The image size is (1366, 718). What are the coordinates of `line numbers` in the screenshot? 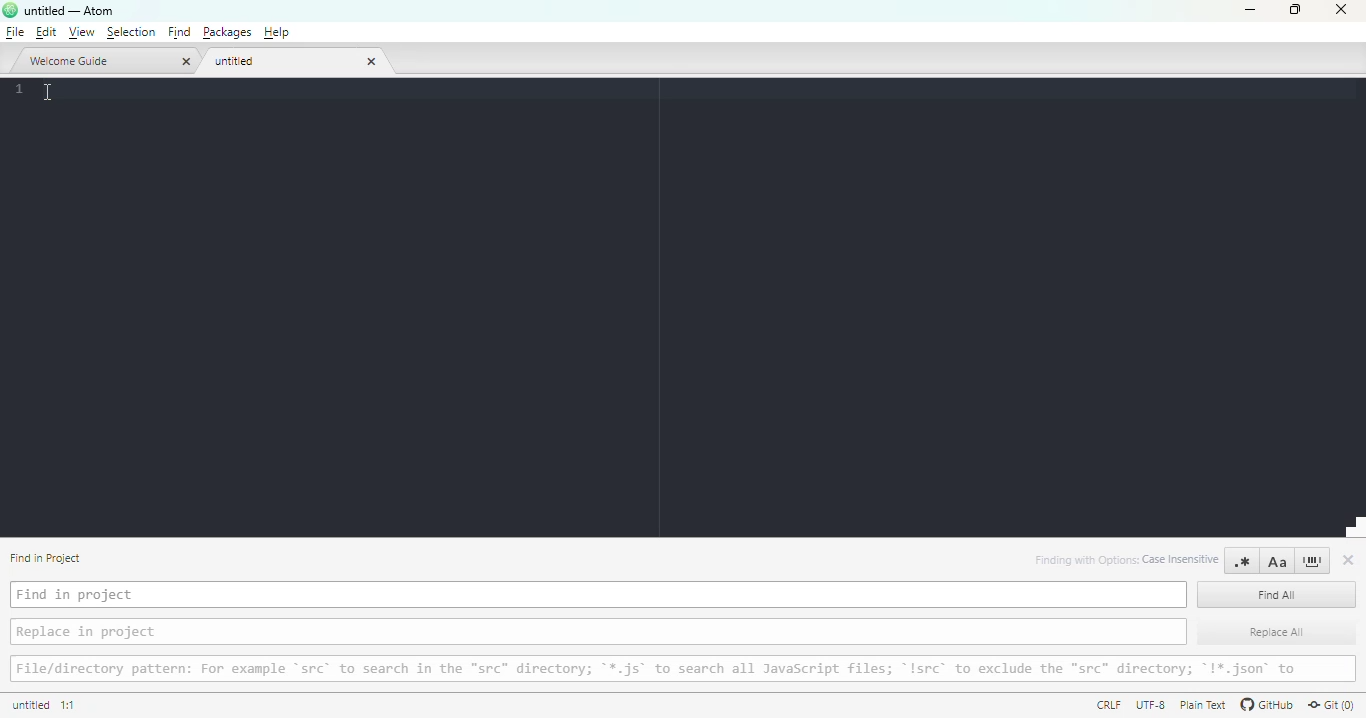 It's located at (18, 89).